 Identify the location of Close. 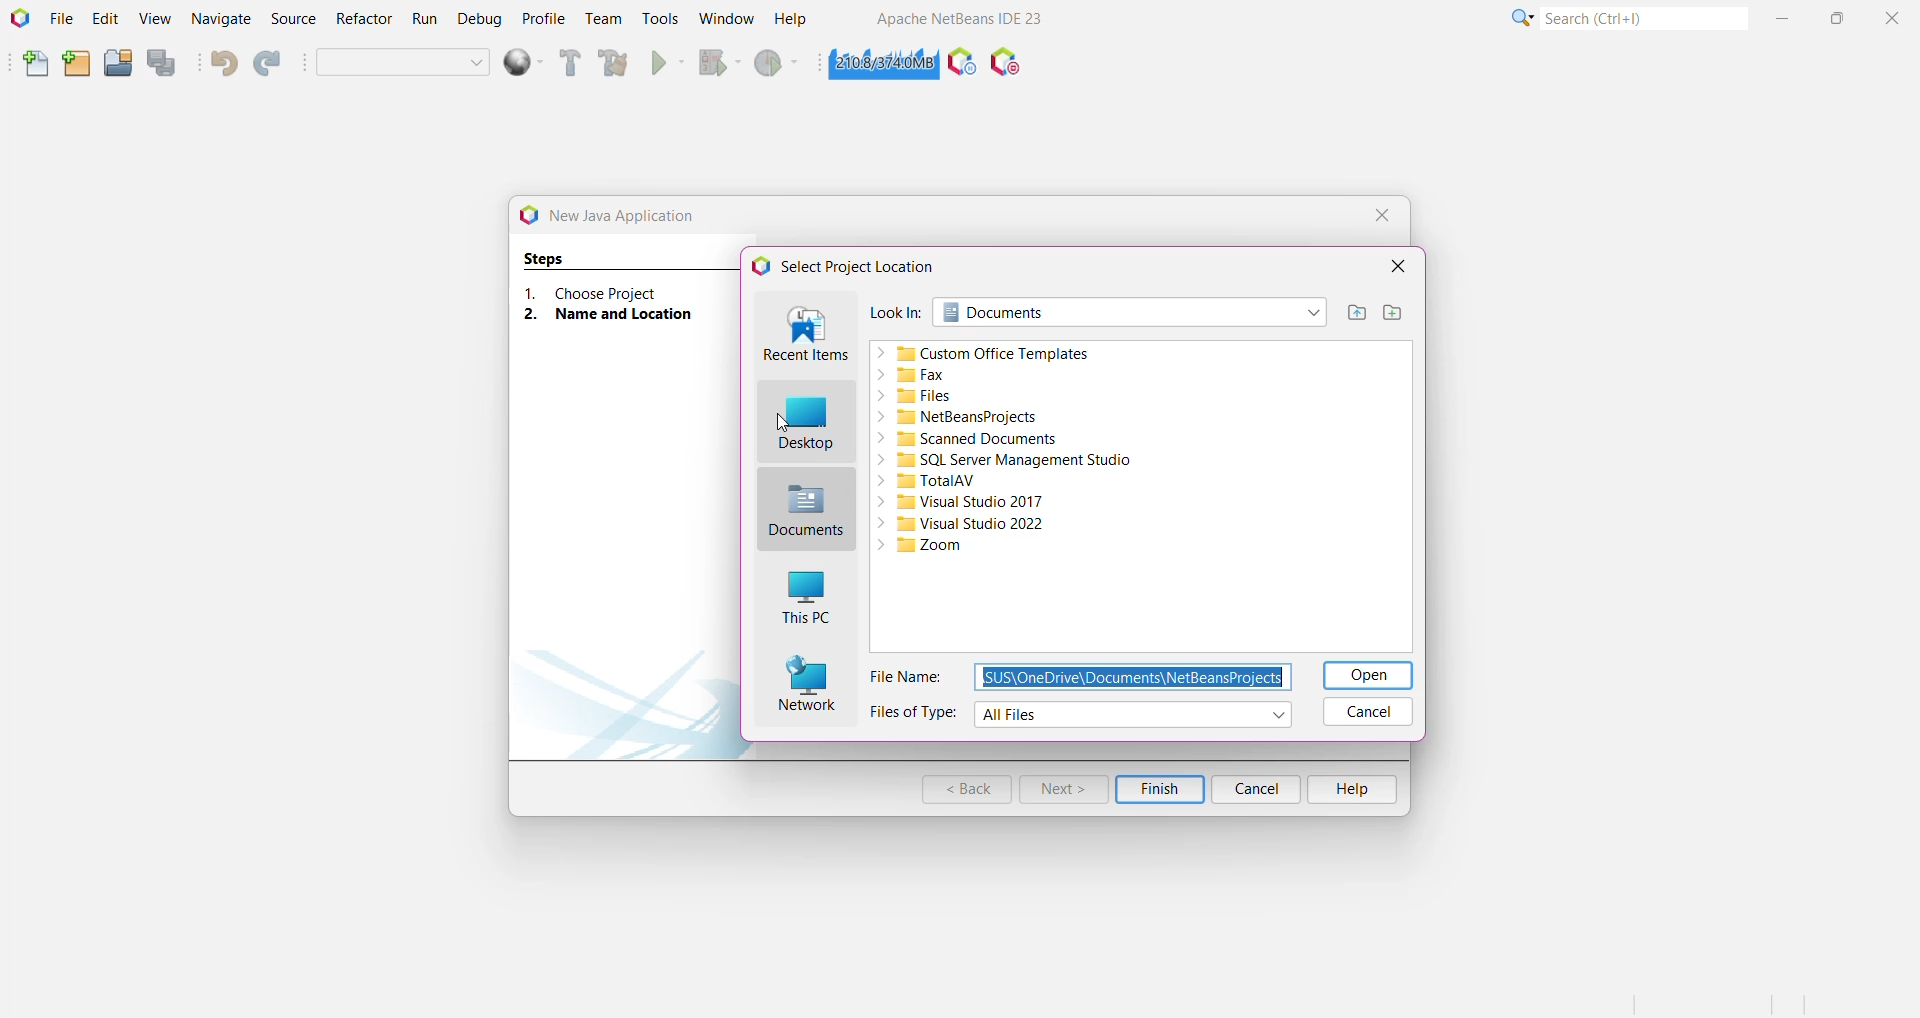
(1891, 20).